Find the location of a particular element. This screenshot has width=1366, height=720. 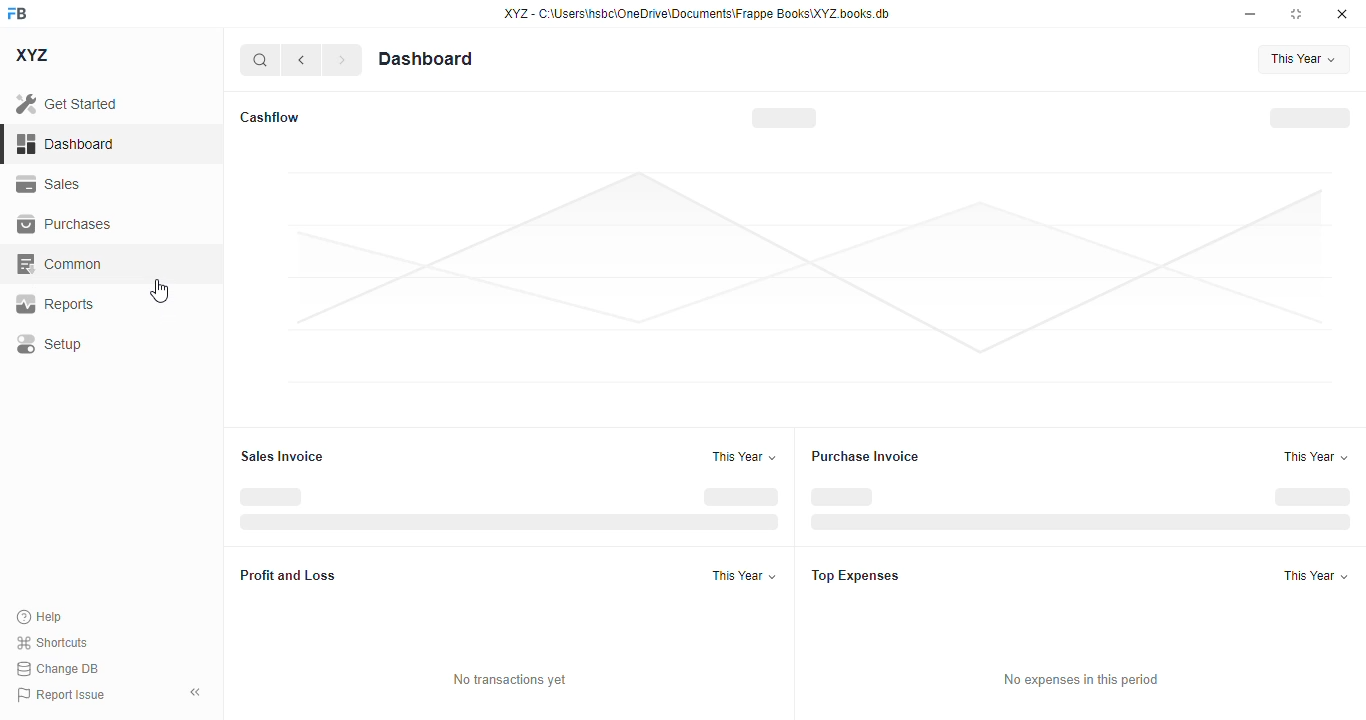

previous is located at coordinates (301, 60).